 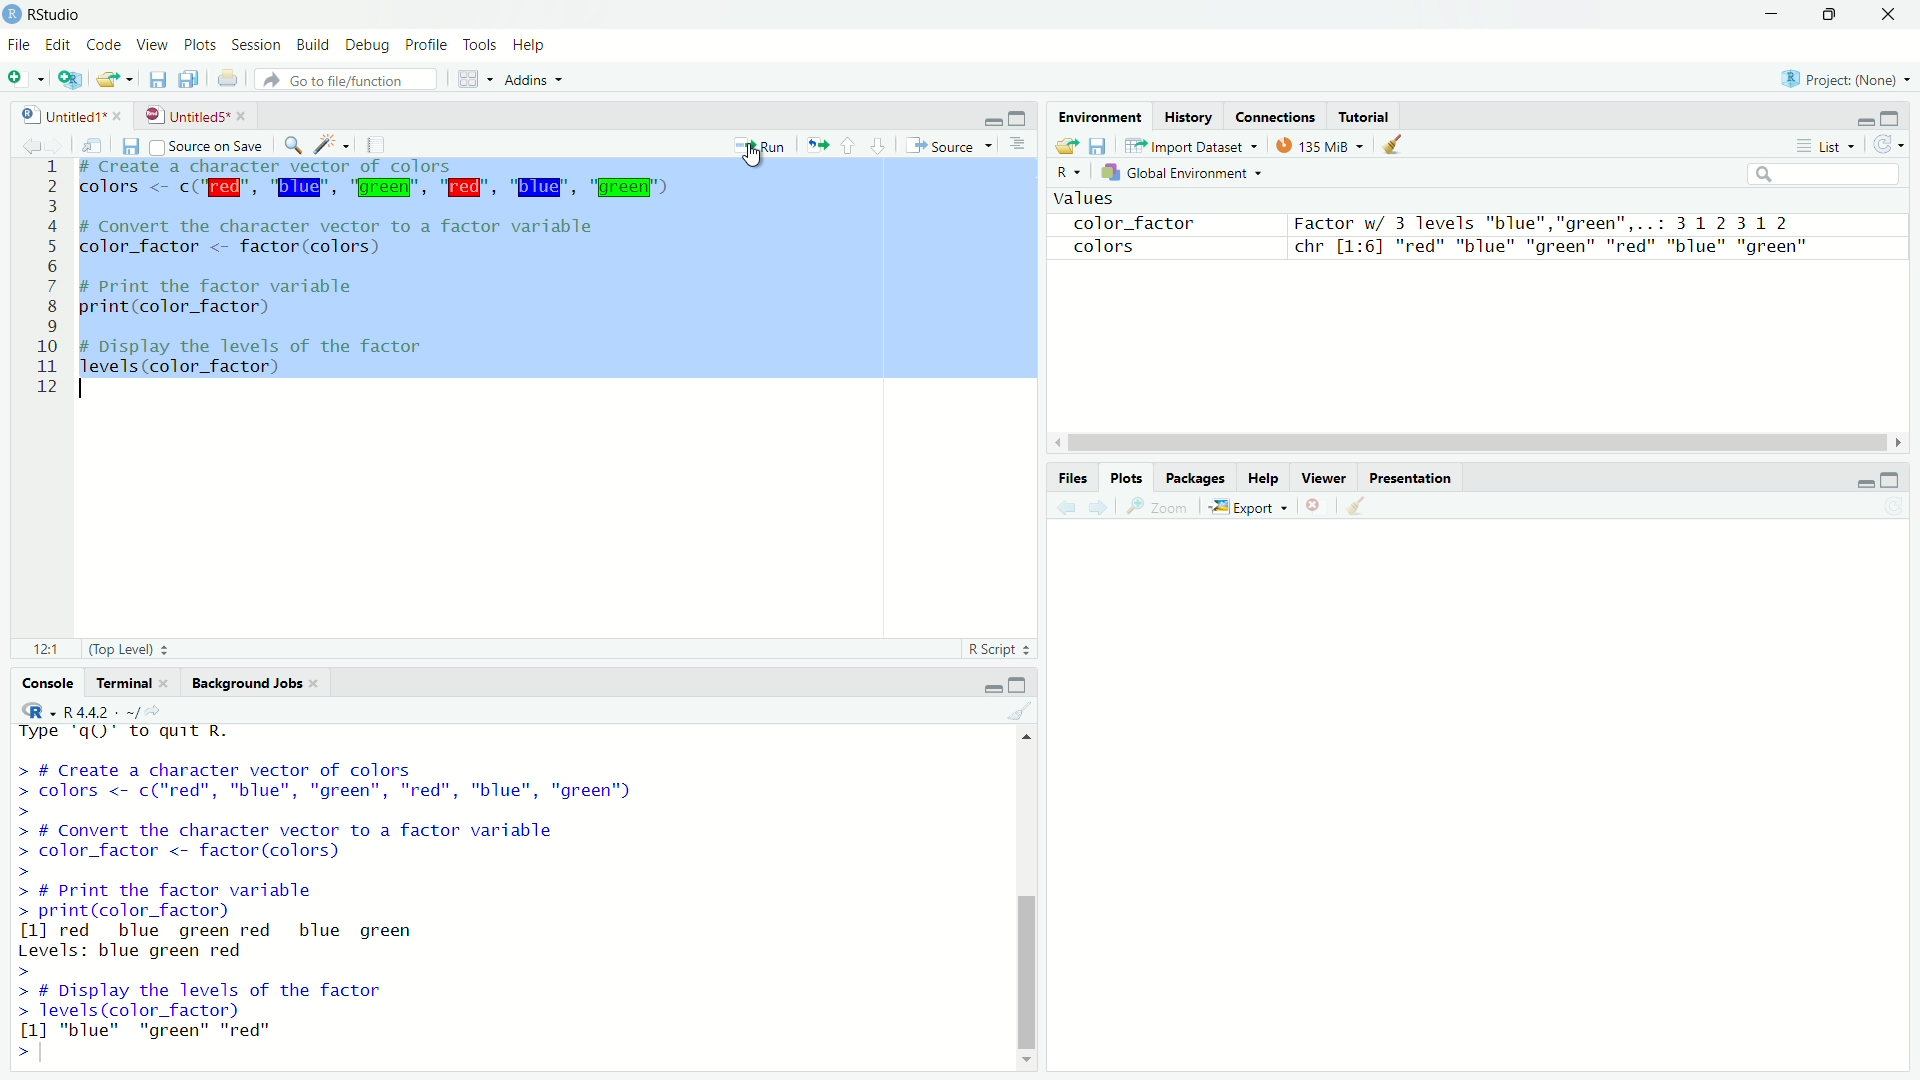 I want to click on color_factor, so click(x=1127, y=223).